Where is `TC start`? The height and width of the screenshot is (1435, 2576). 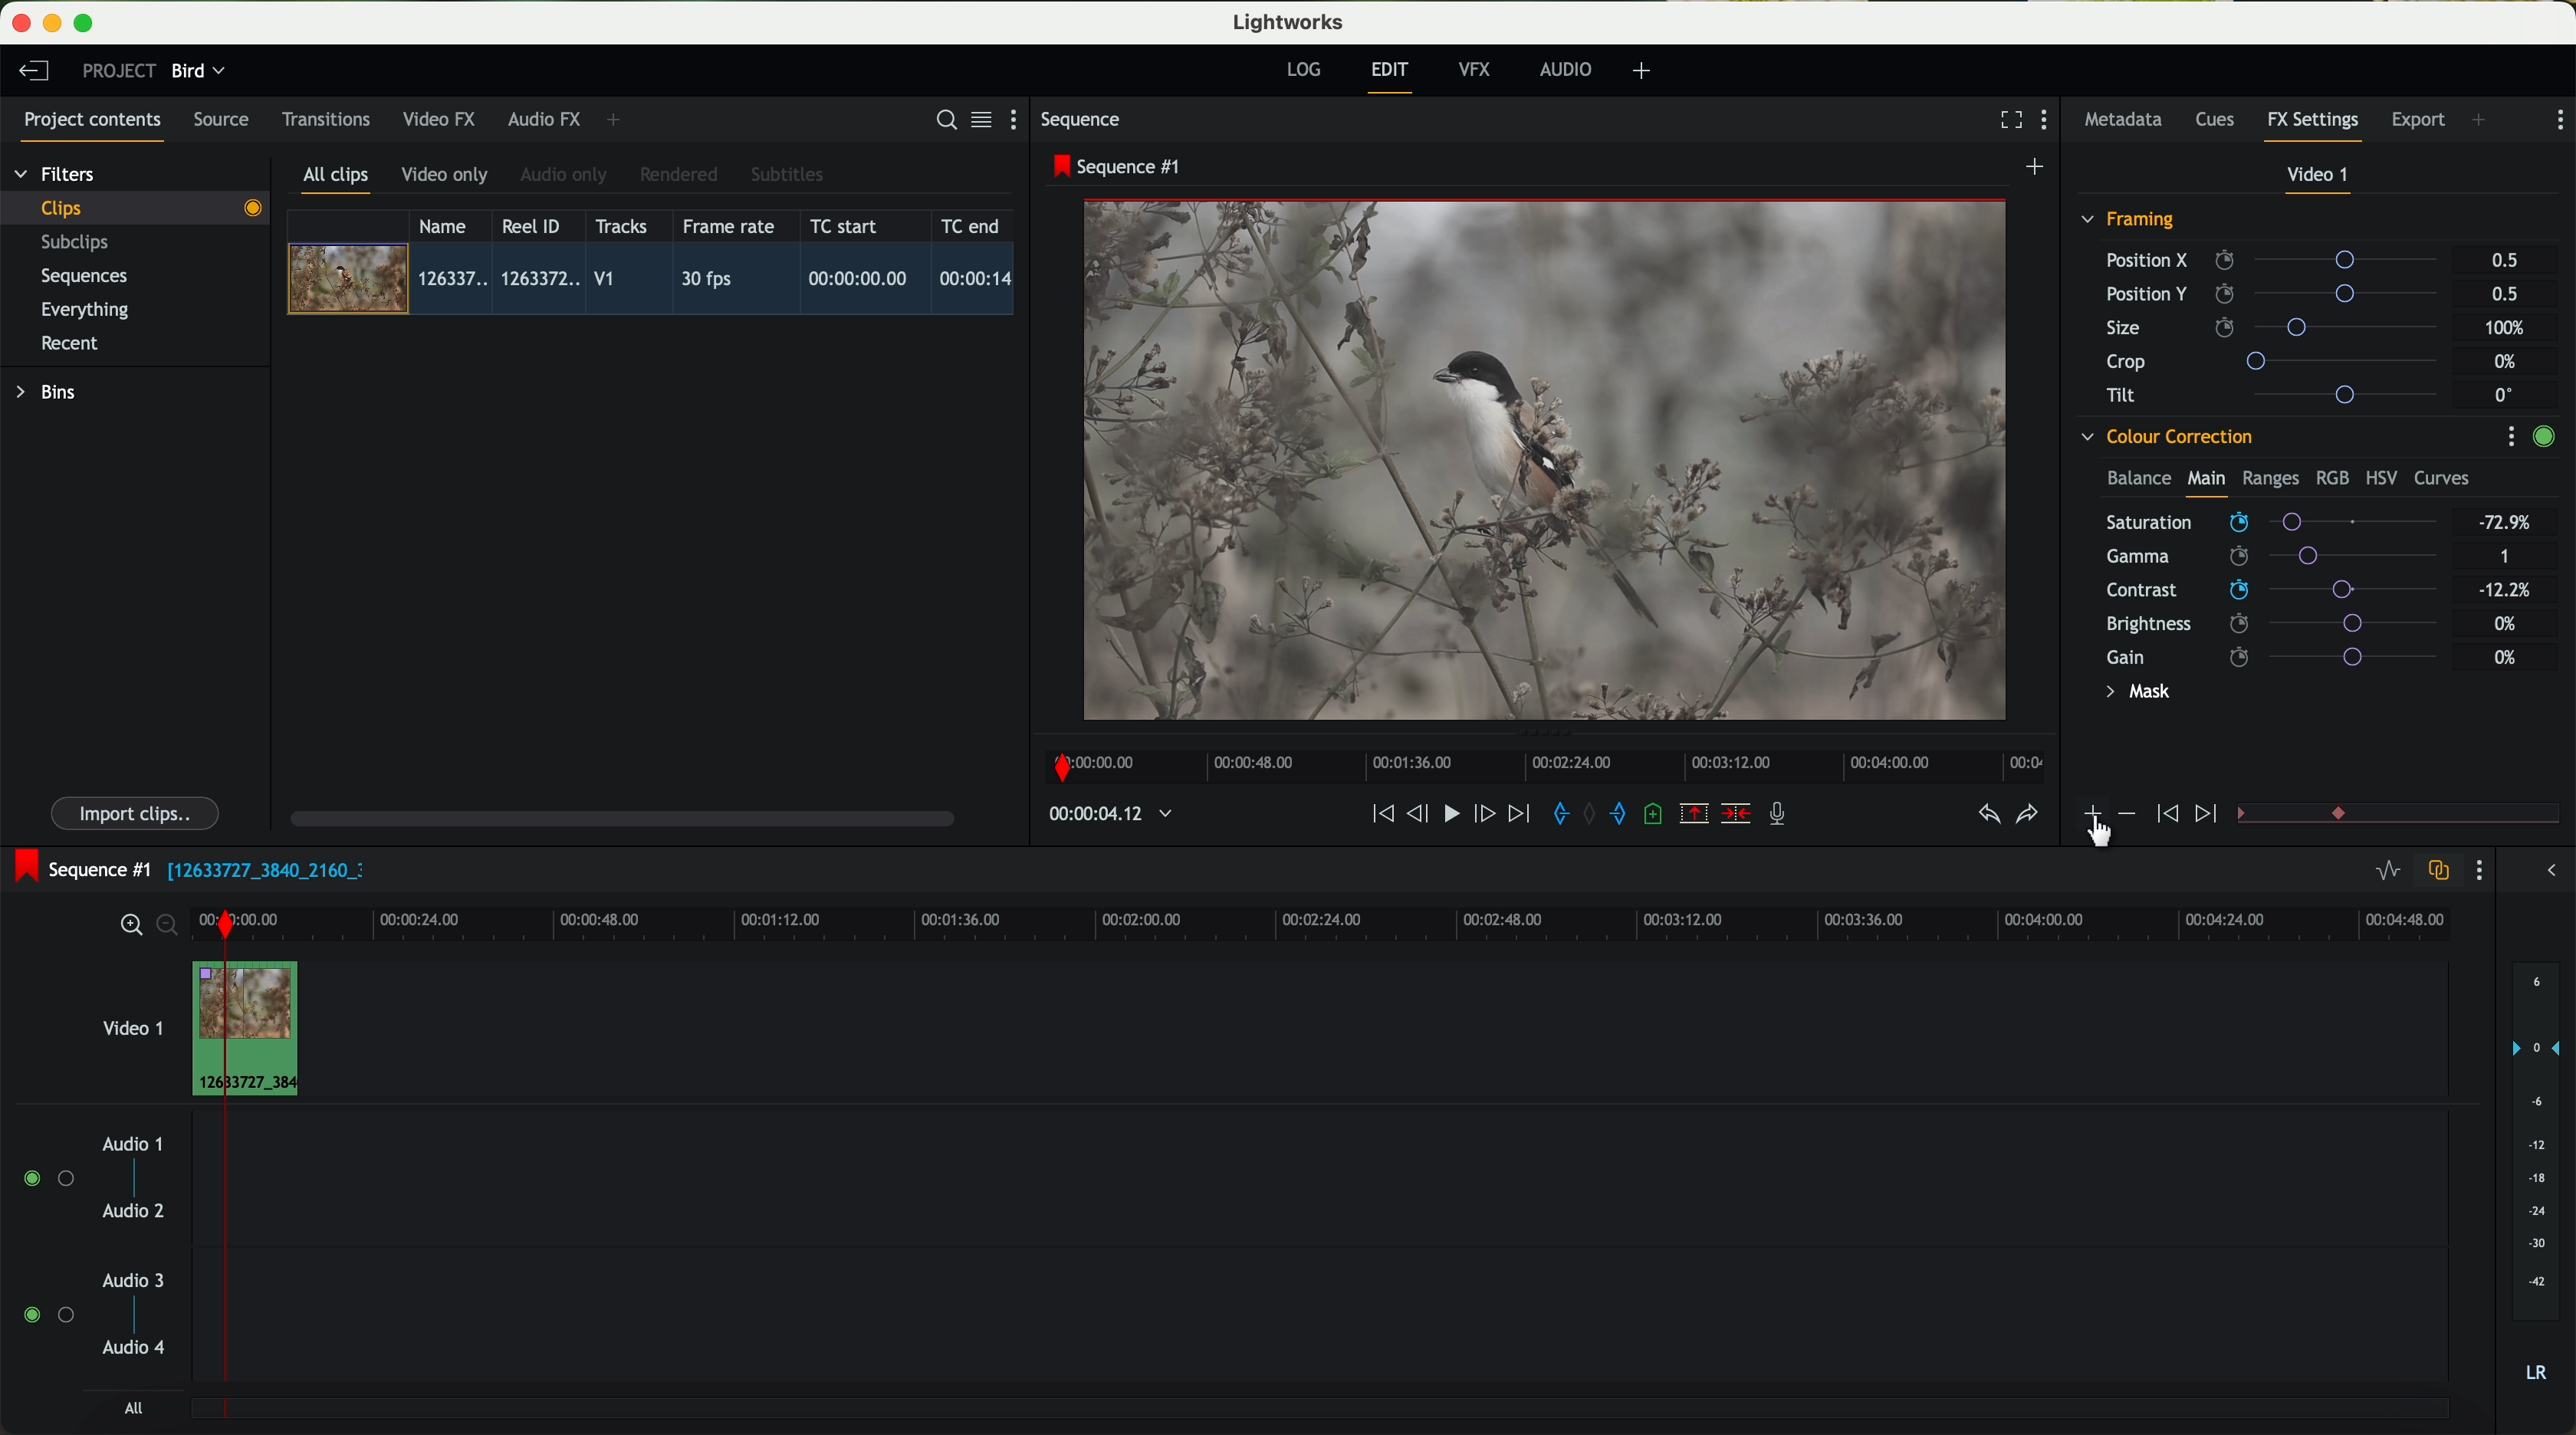 TC start is located at coordinates (846, 225).